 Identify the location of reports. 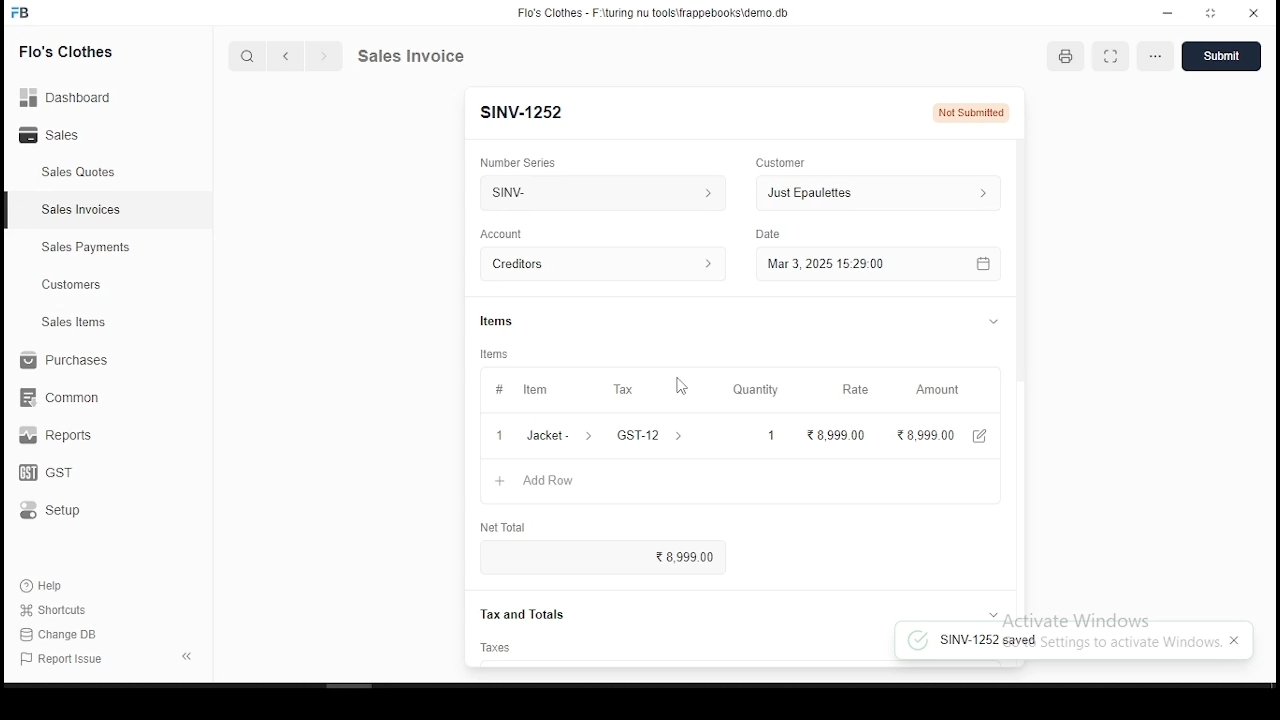
(58, 437).